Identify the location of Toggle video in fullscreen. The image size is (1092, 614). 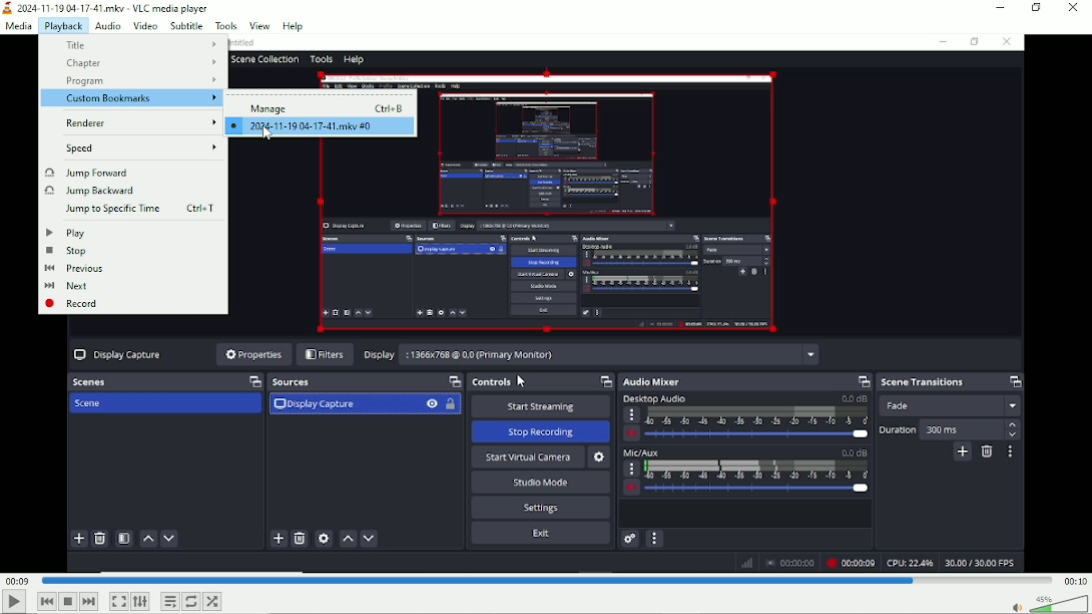
(118, 601).